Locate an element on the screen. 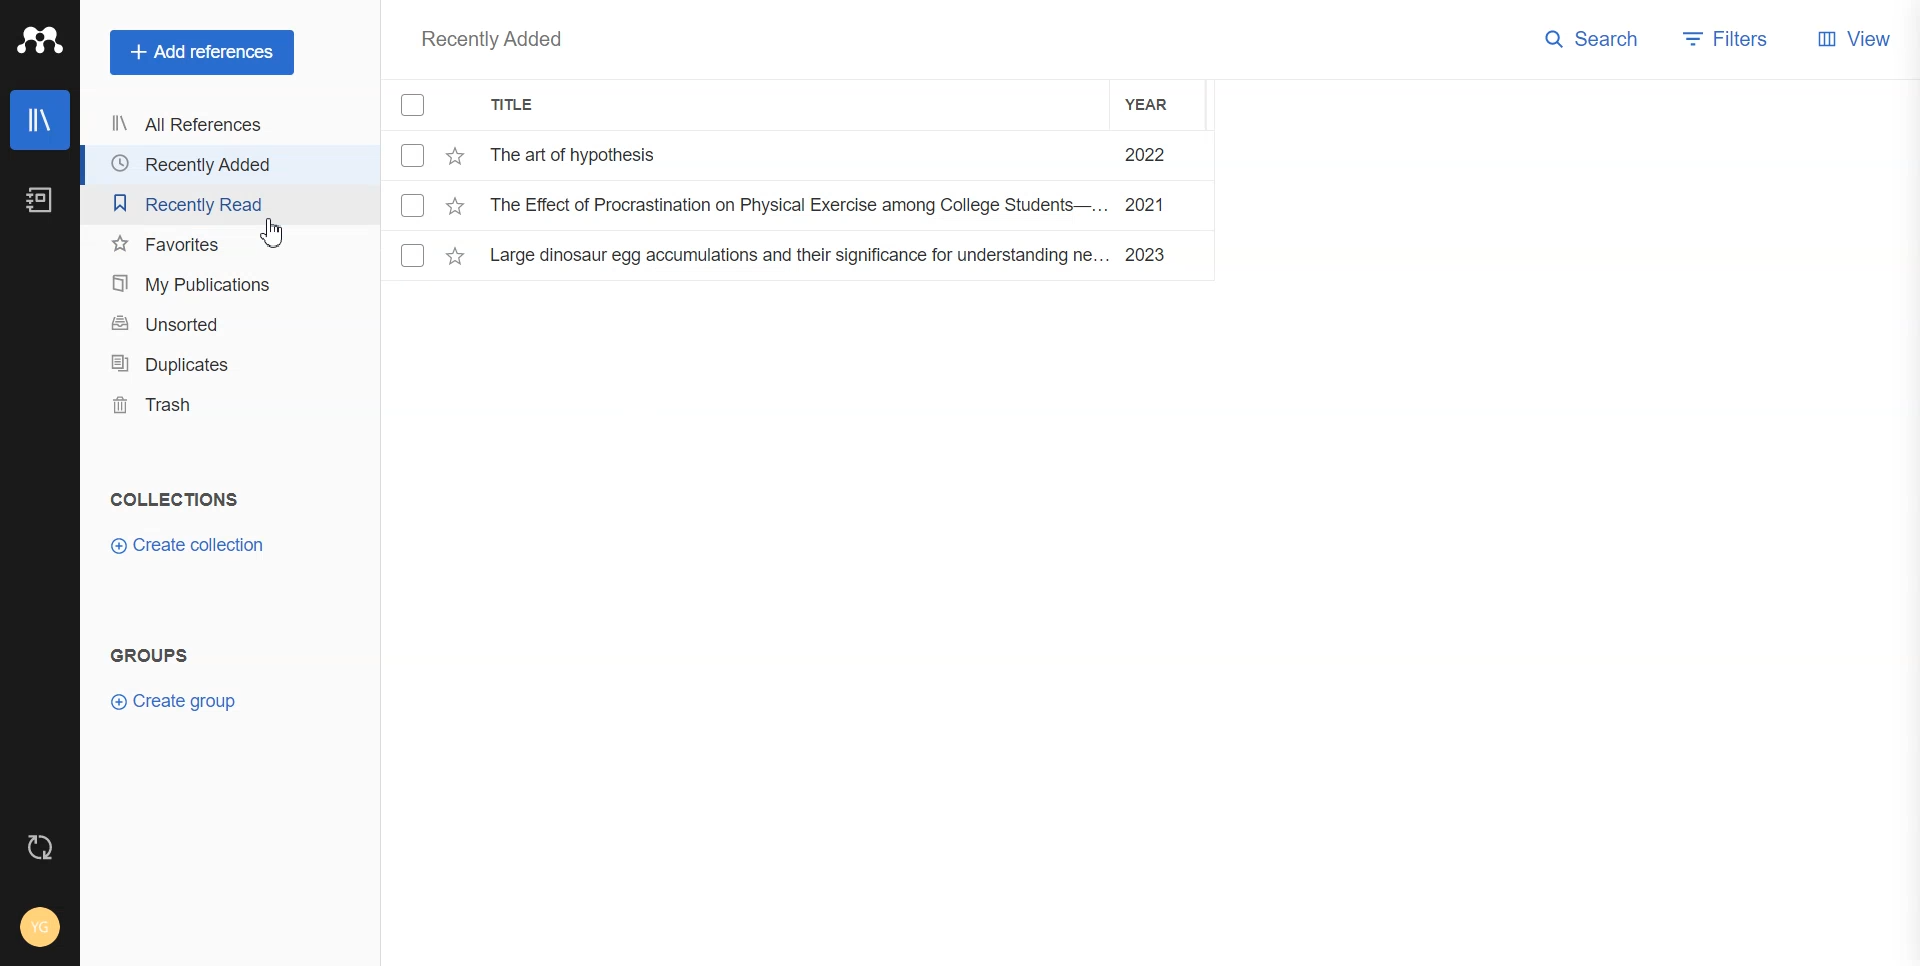  Notebook is located at coordinates (40, 200).